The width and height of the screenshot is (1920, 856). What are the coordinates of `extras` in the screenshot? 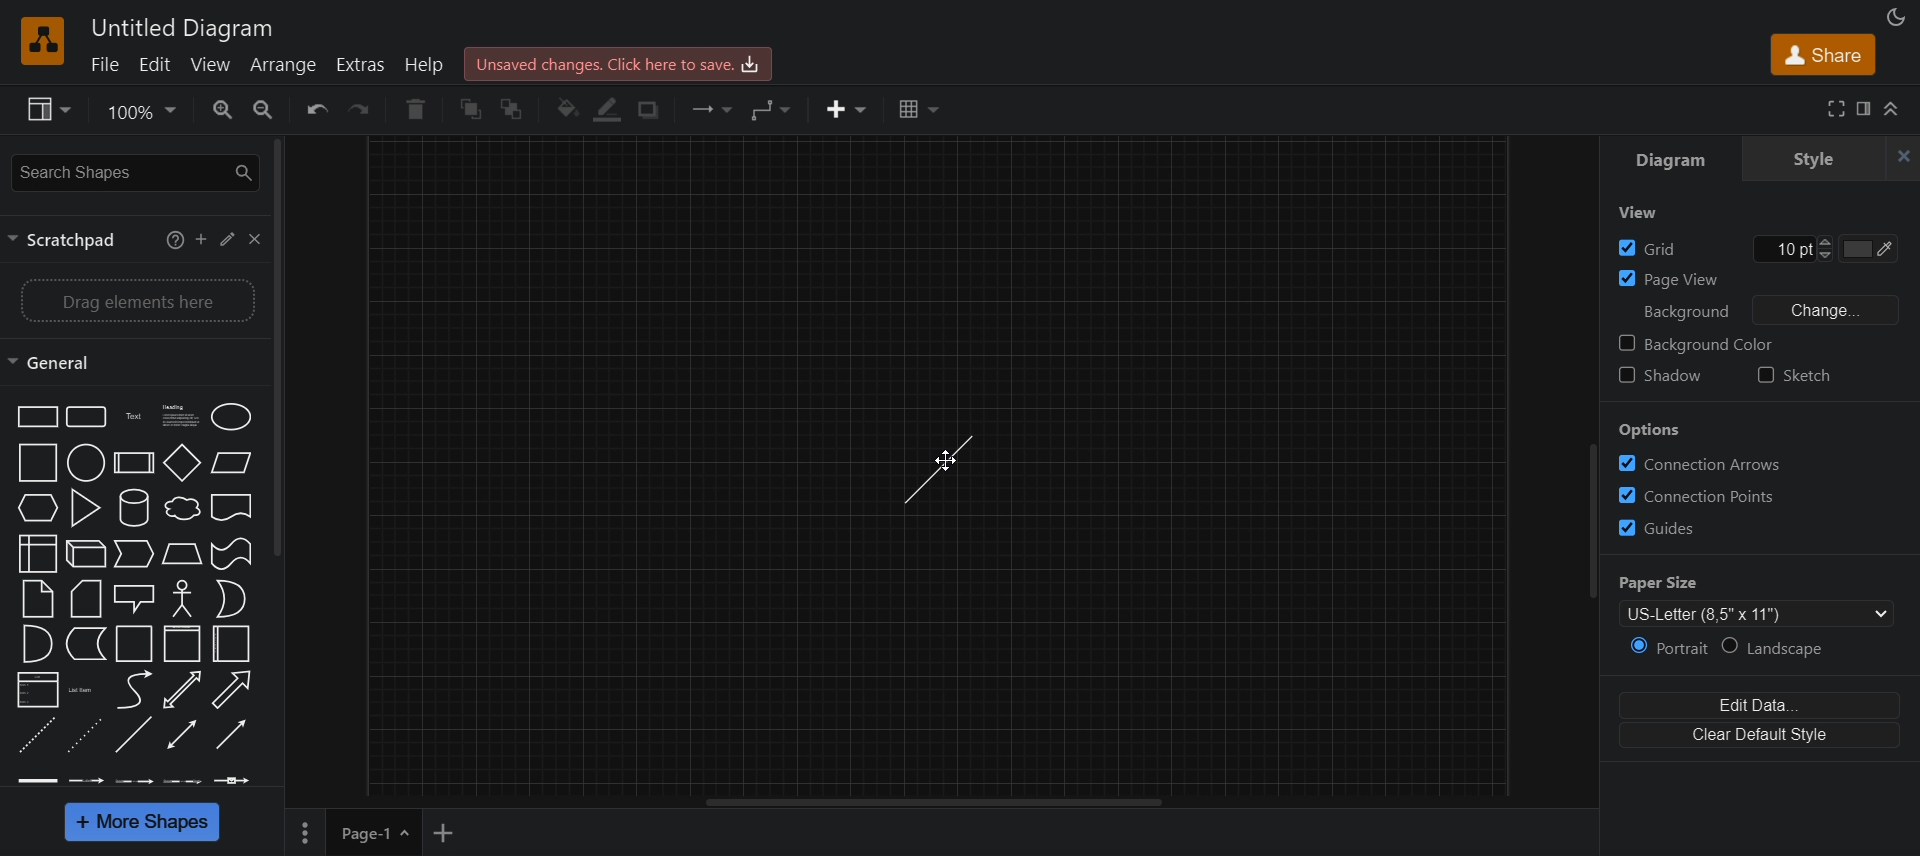 It's located at (363, 65).